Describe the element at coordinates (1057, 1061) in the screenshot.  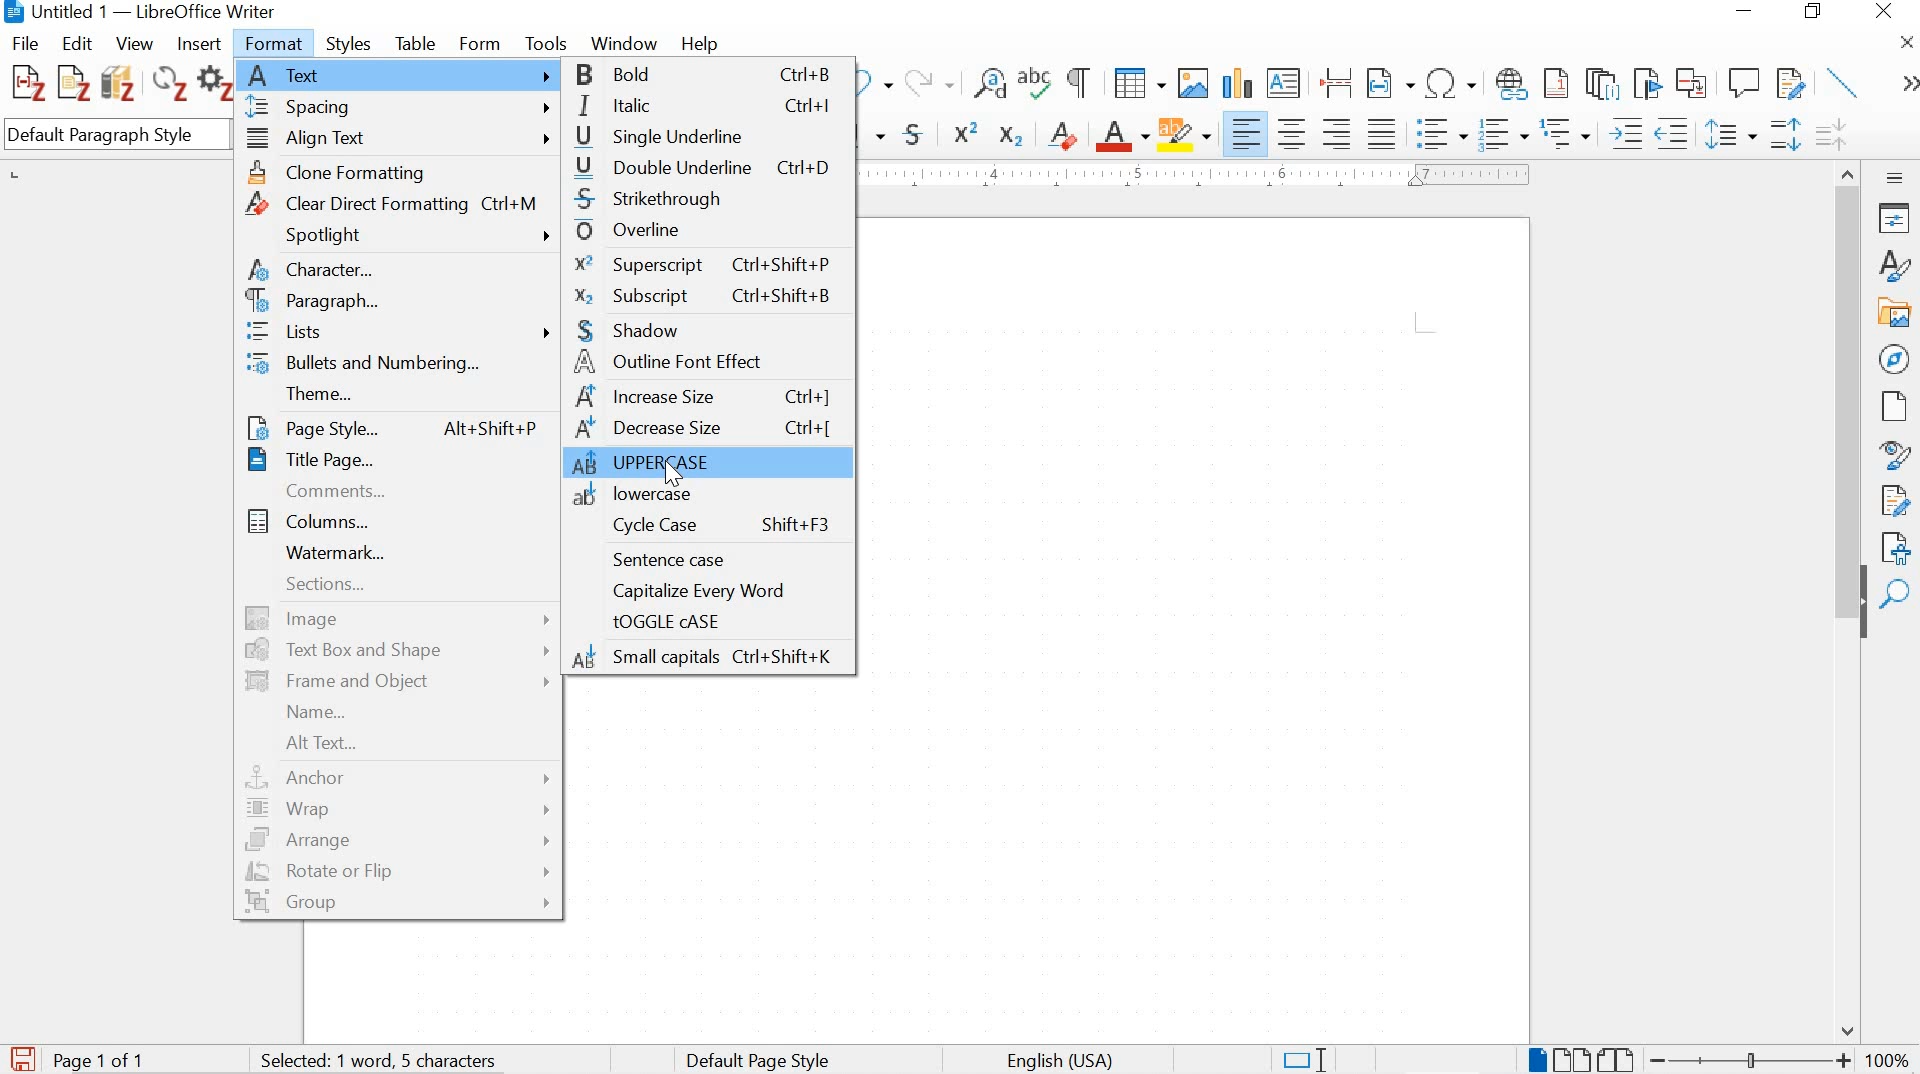
I see `text language` at that location.